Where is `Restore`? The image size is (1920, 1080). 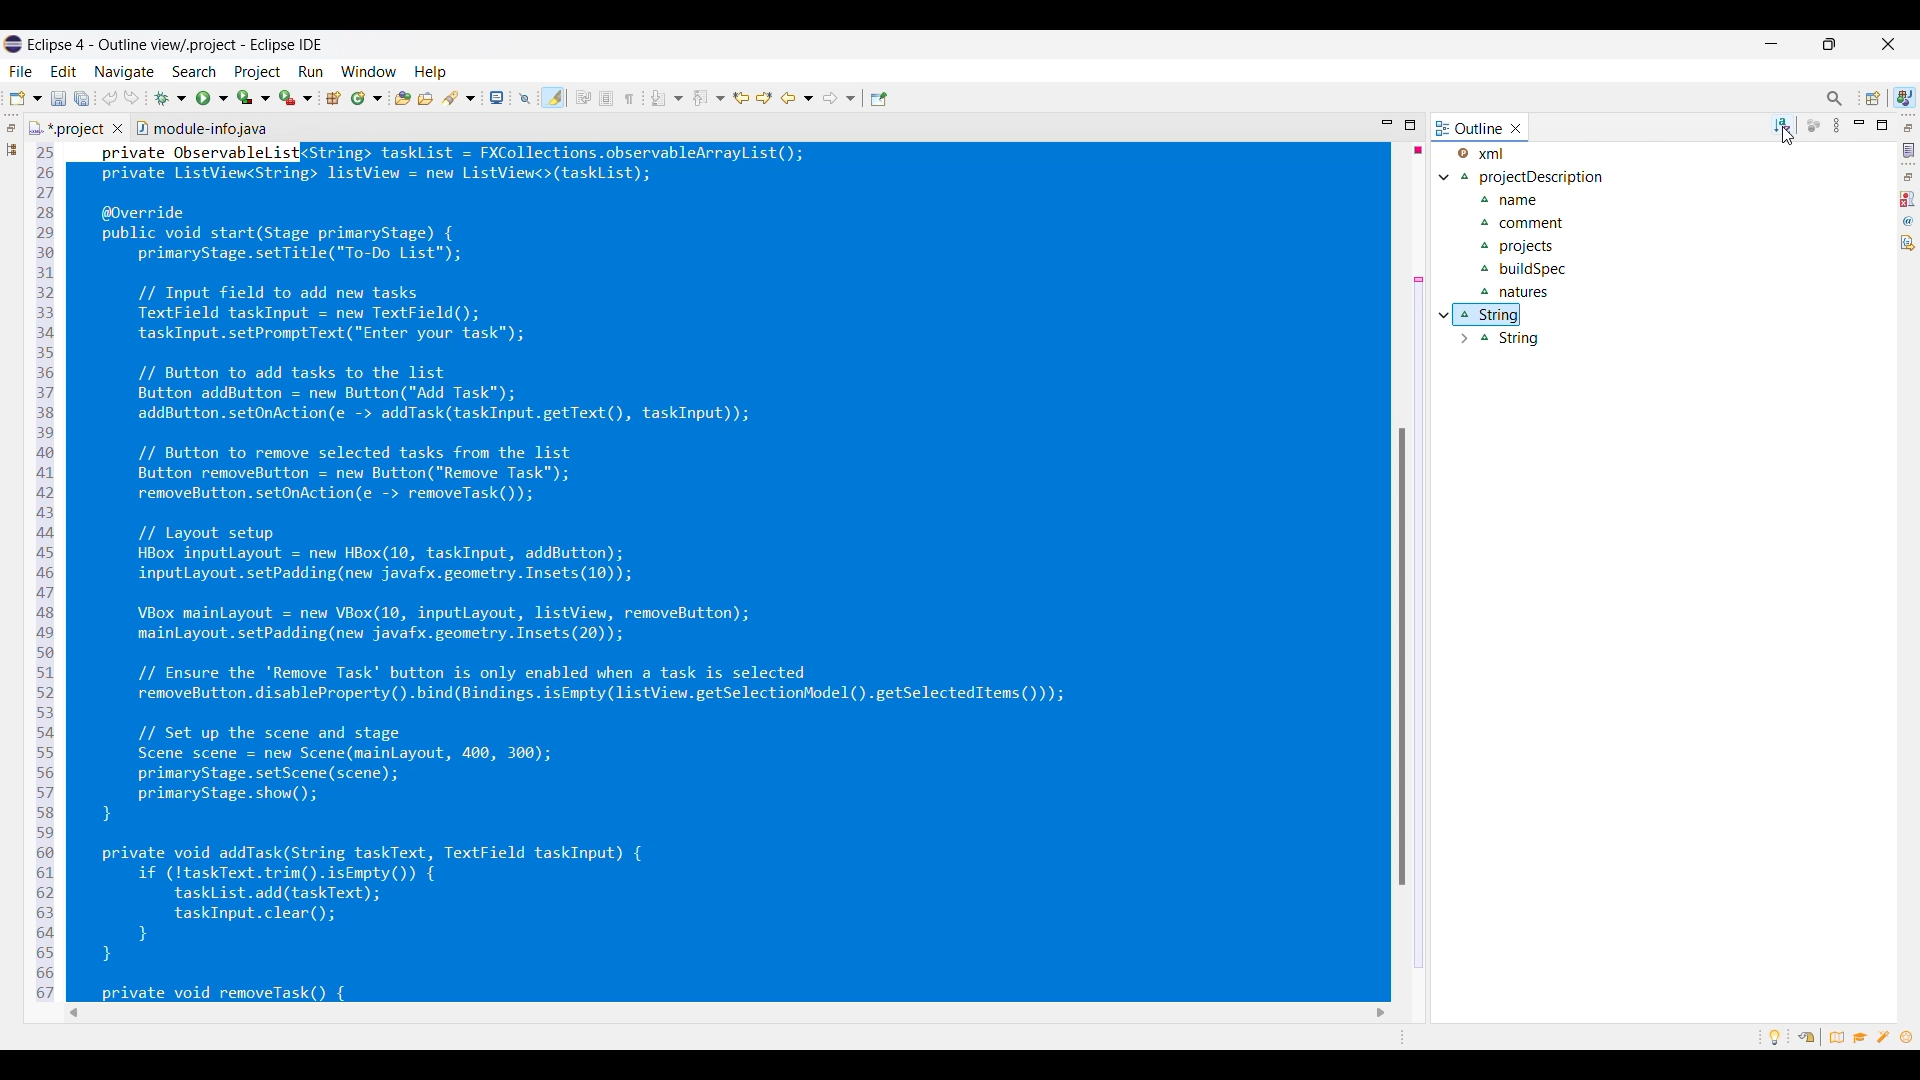 Restore is located at coordinates (1909, 127).